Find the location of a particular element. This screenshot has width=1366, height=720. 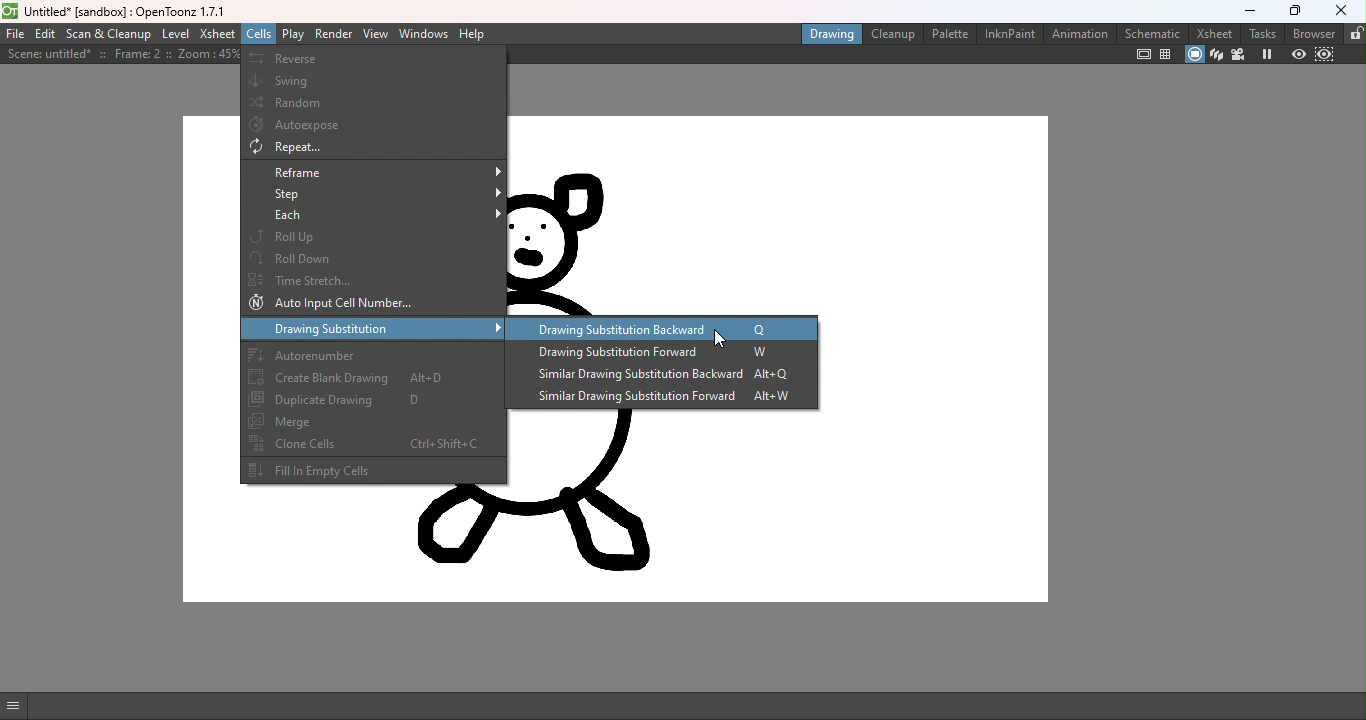

Freeze is located at coordinates (1268, 55).